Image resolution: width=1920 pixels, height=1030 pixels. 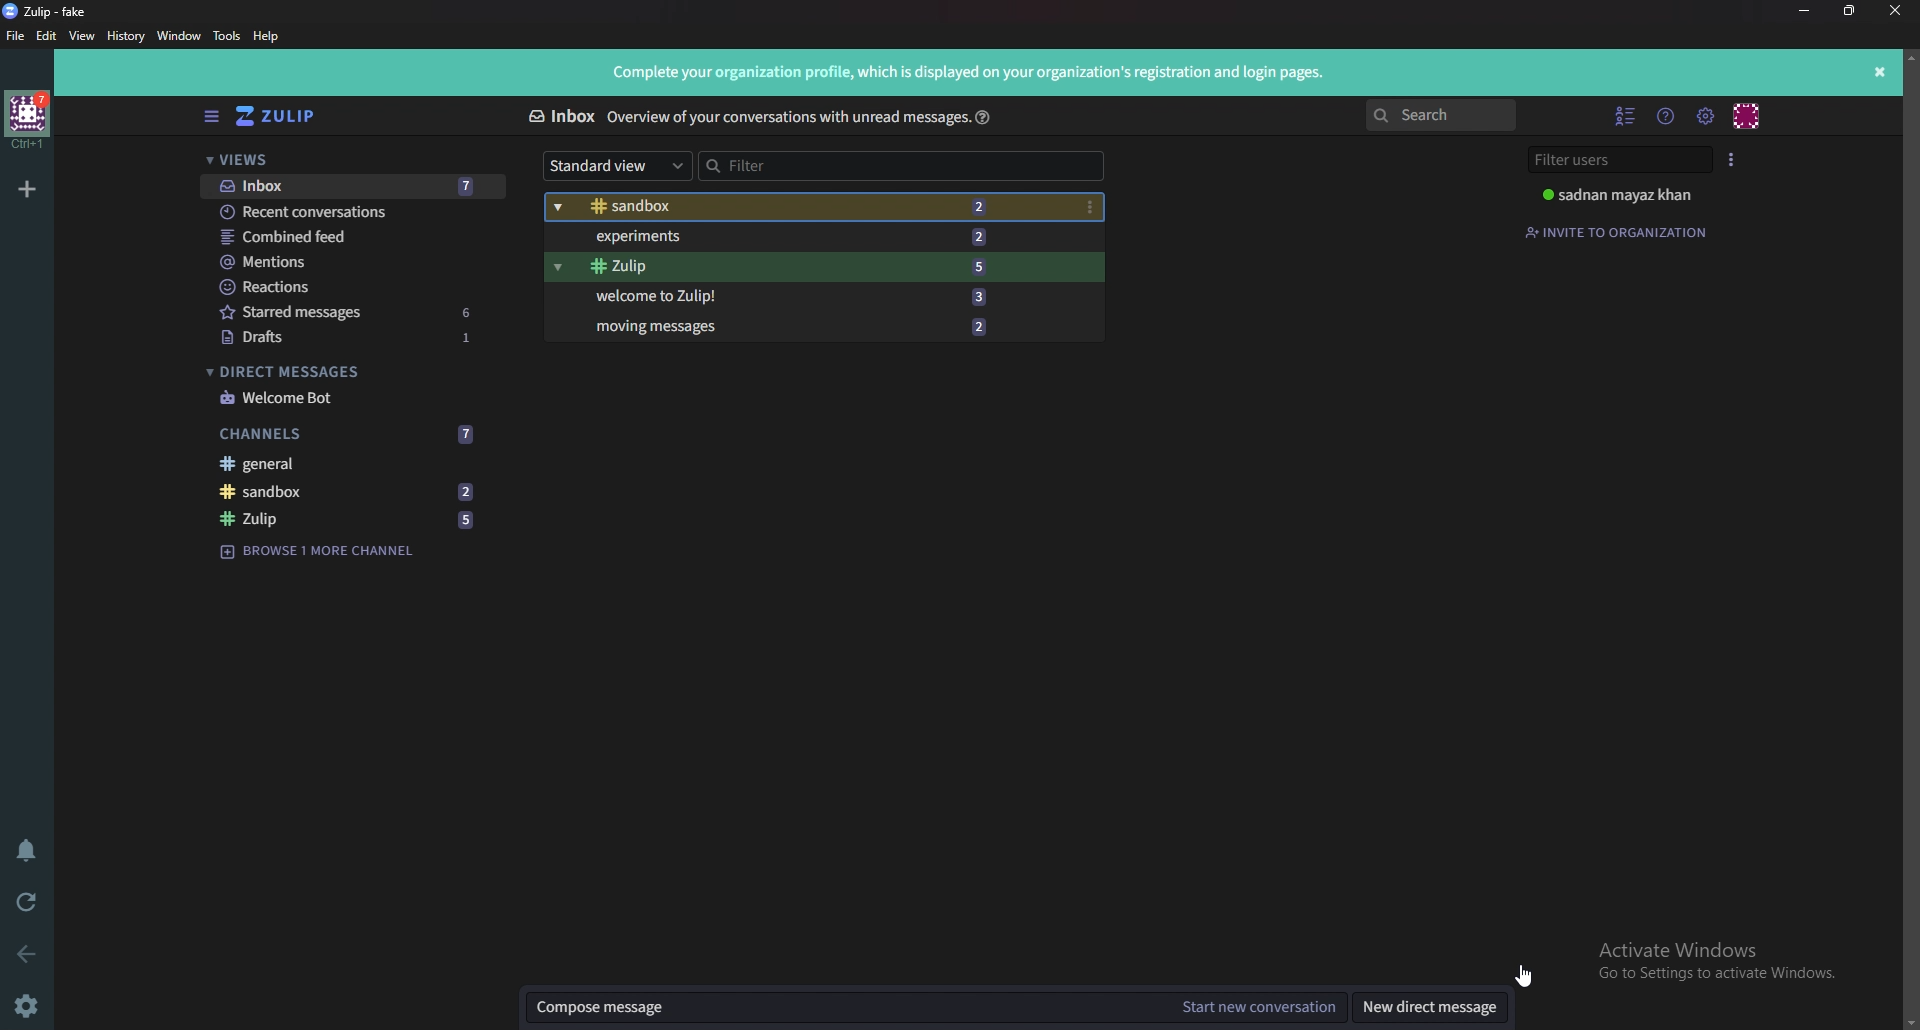 I want to click on Filter users, so click(x=1619, y=160).